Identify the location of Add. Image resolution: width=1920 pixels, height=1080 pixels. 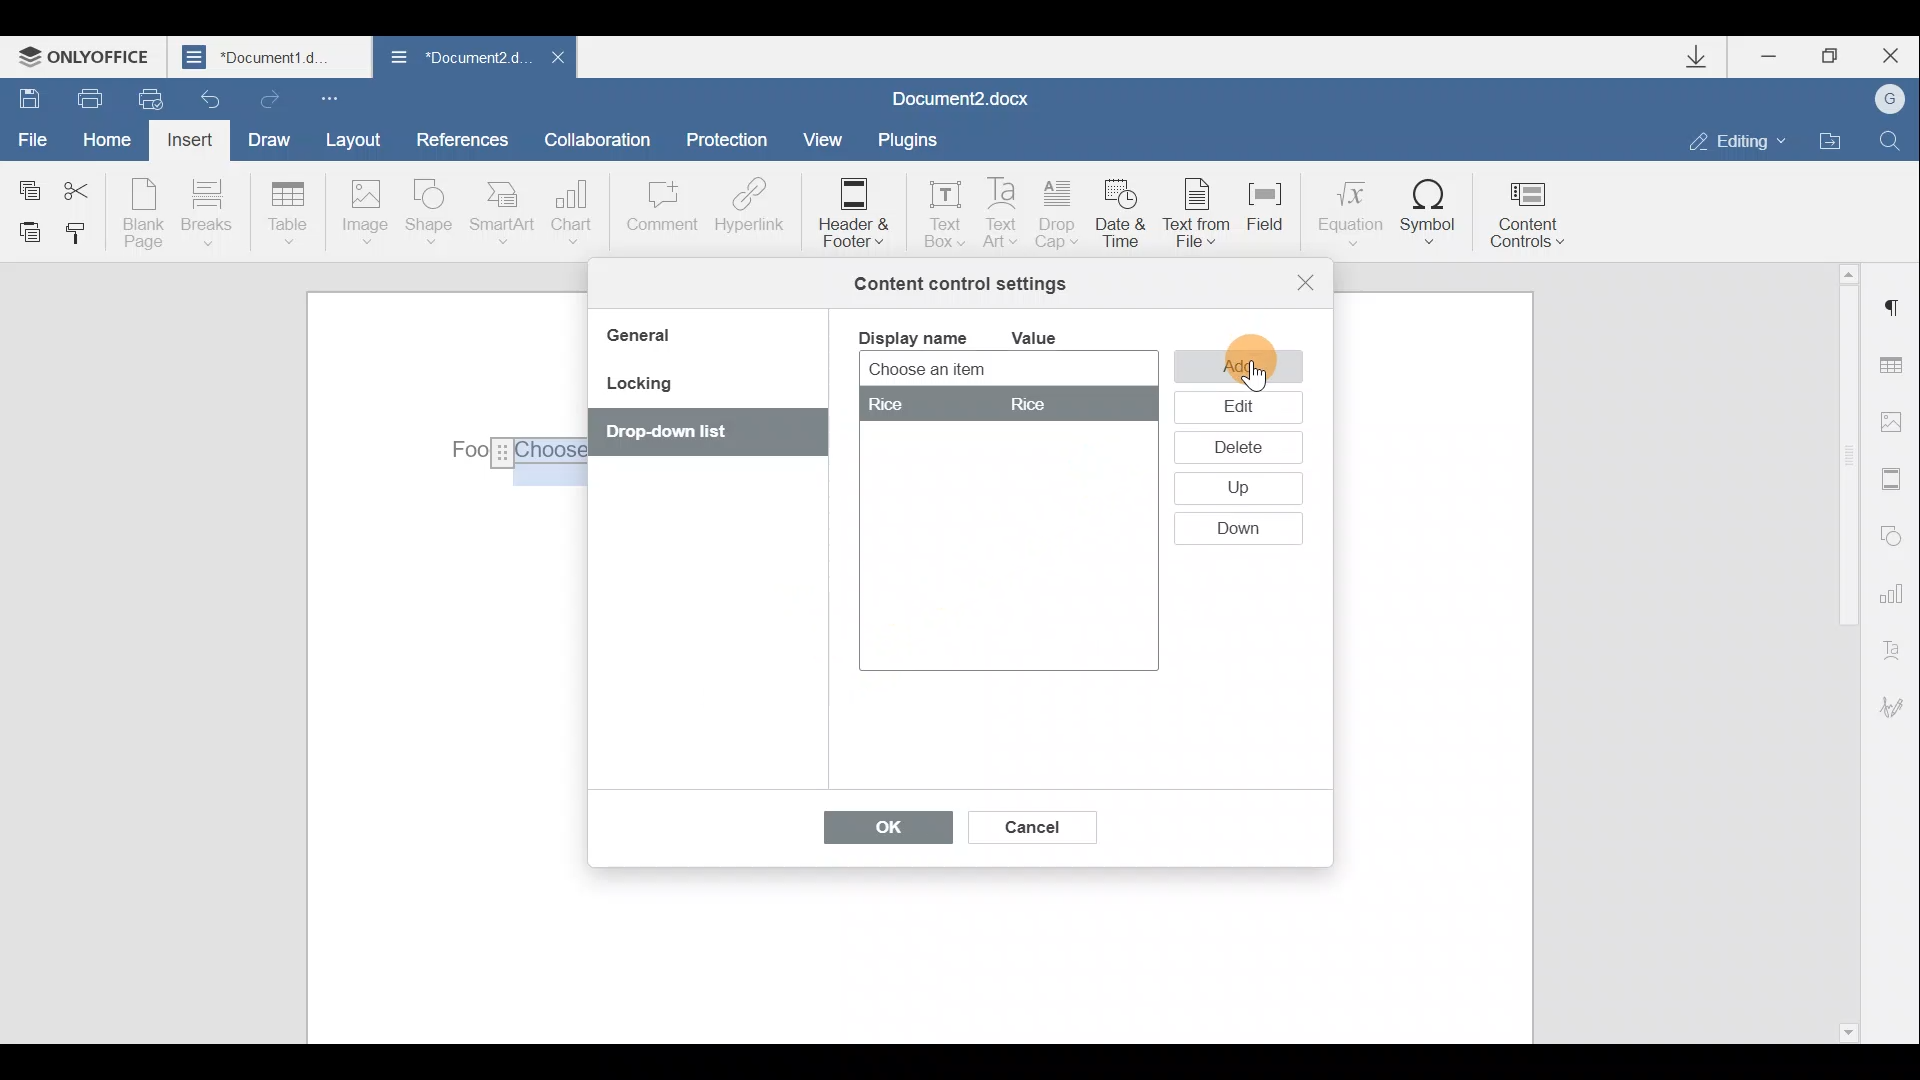
(1238, 365).